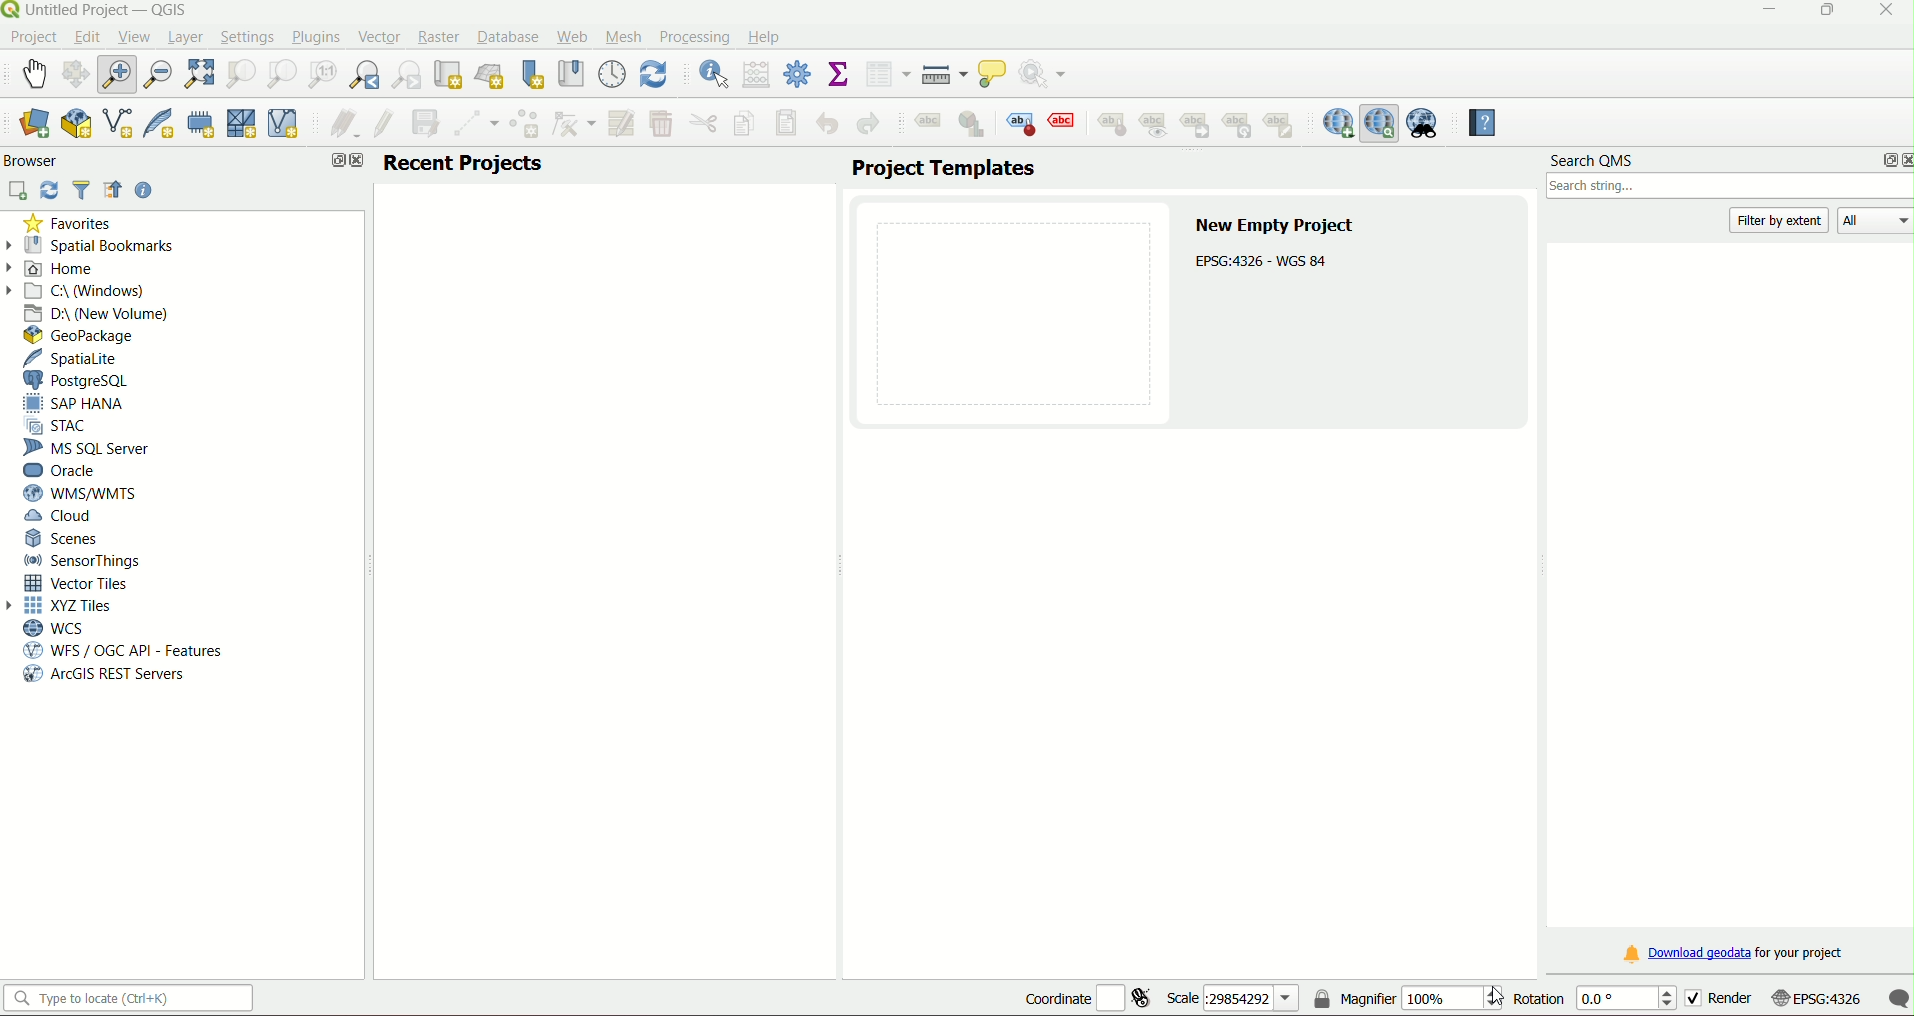 The height and width of the screenshot is (1016, 1914). I want to click on highlight pinned, so click(1022, 123).